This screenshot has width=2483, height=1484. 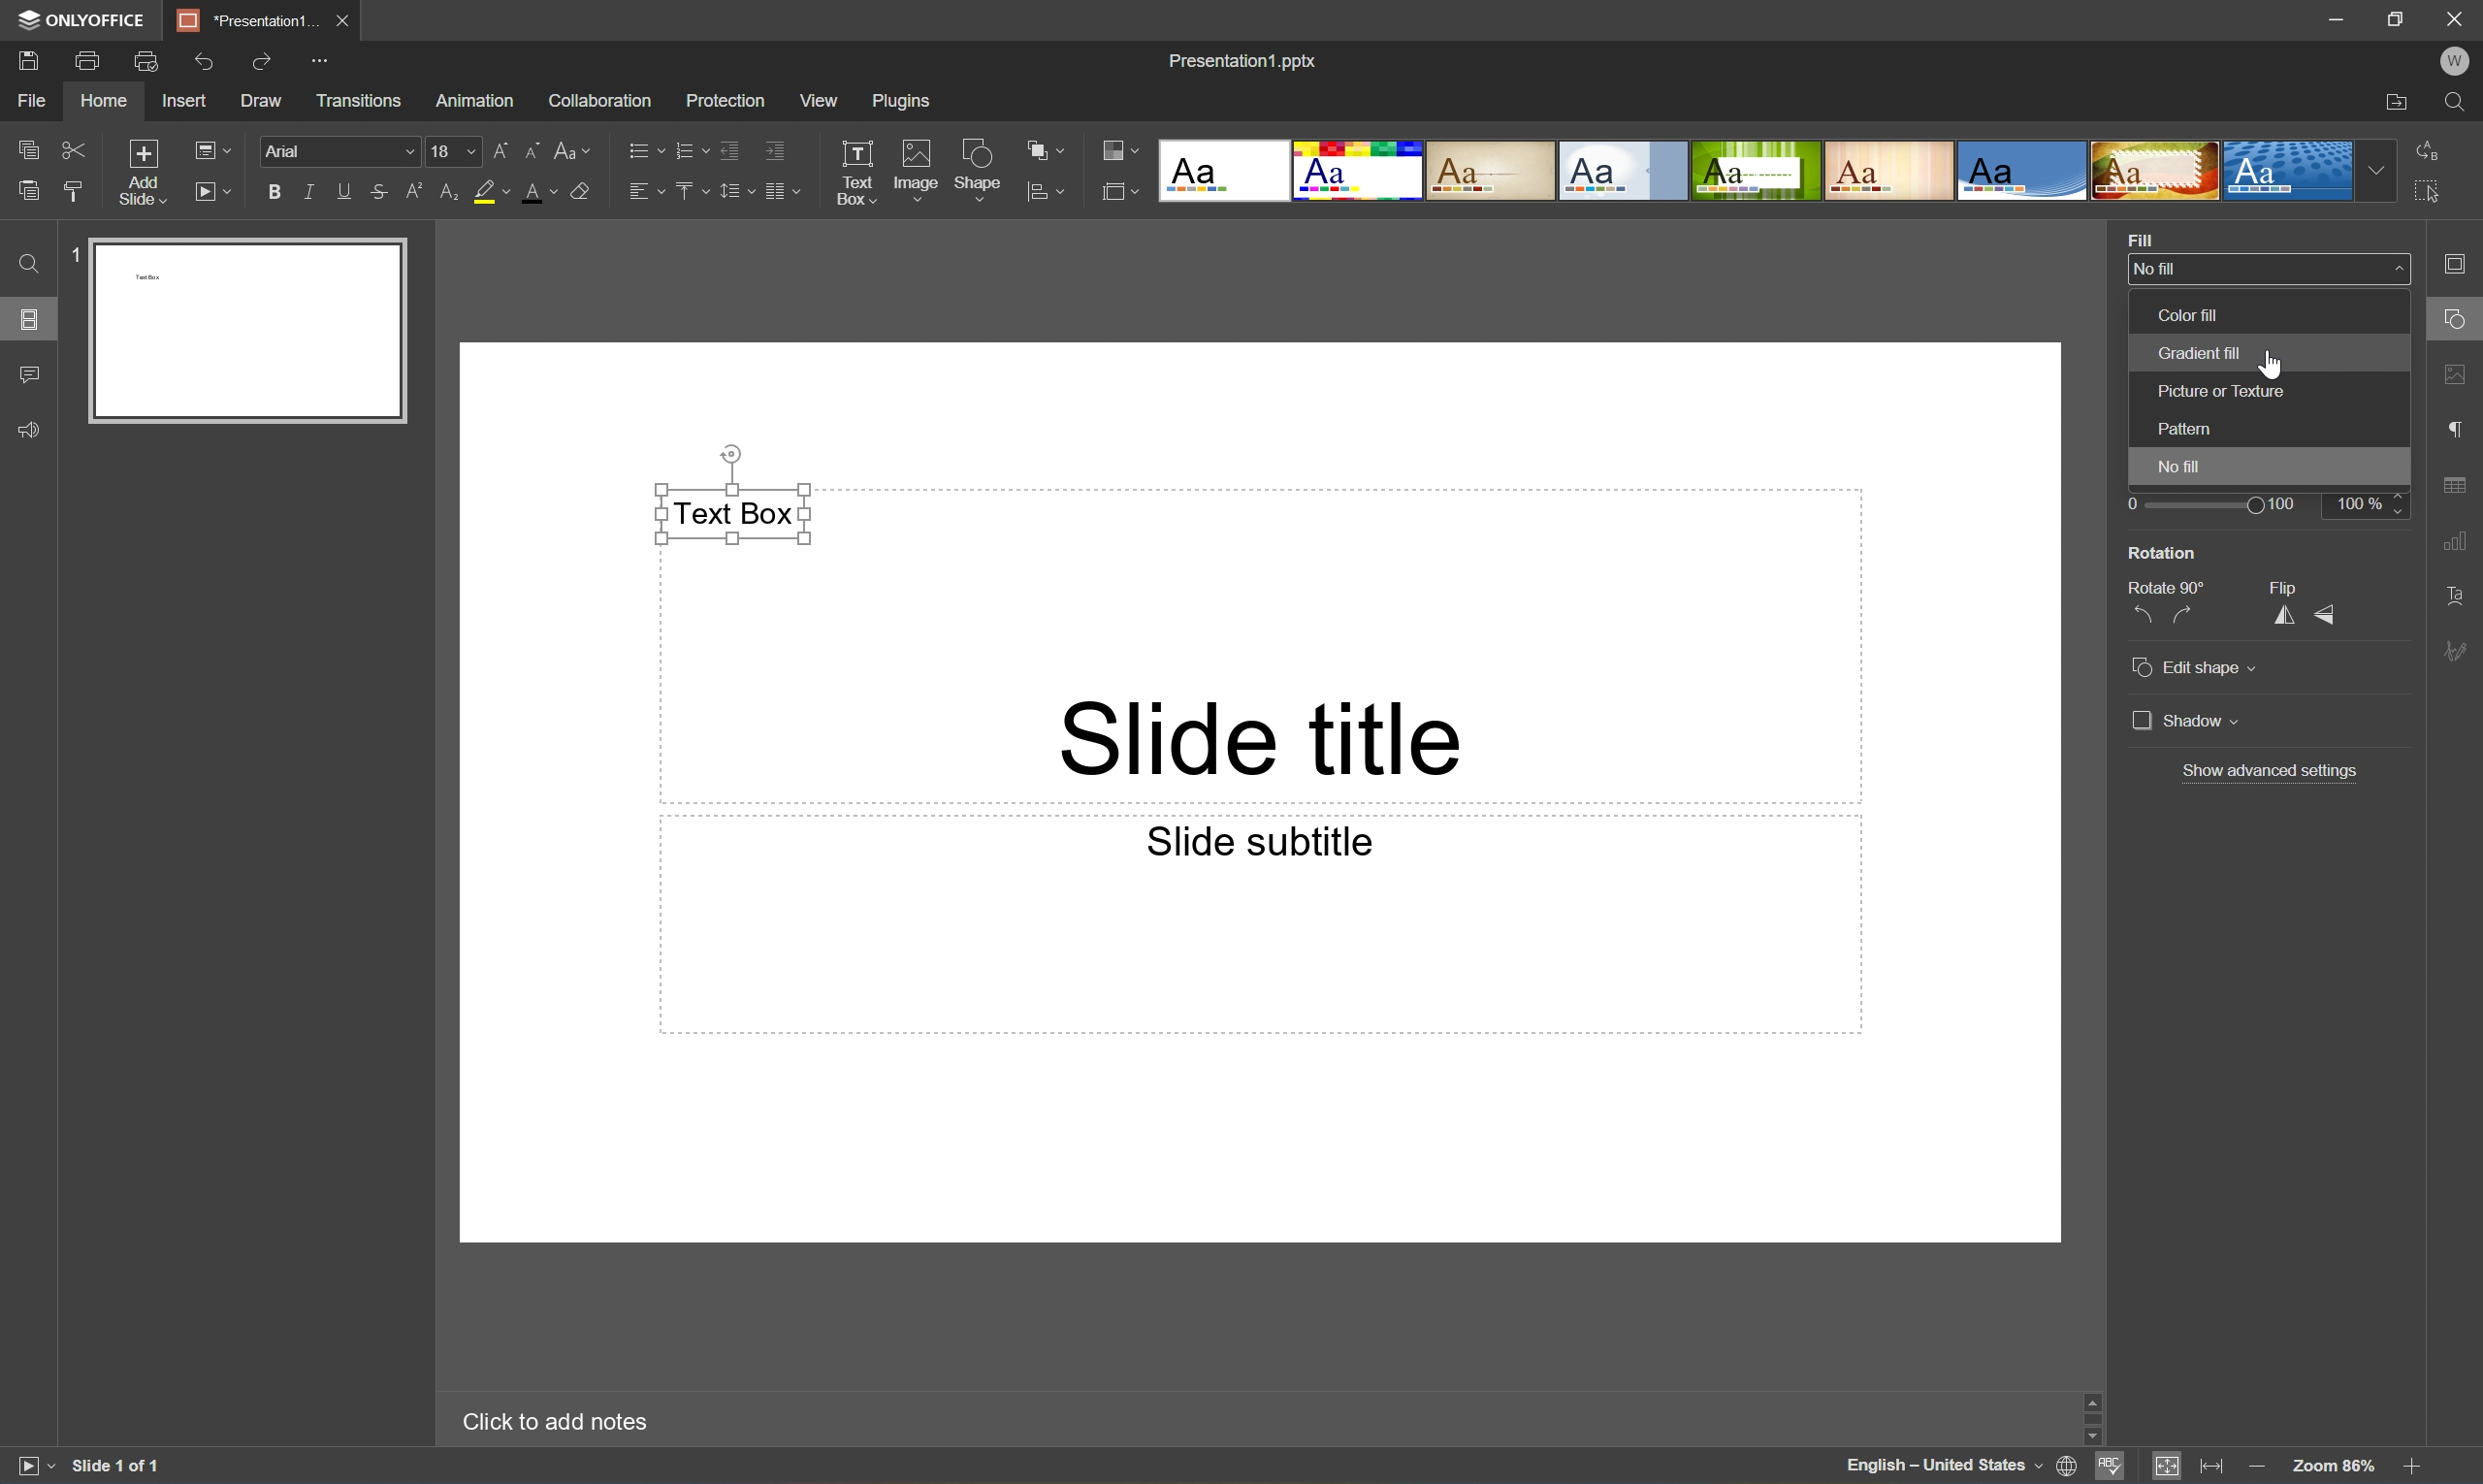 What do you see at coordinates (478, 100) in the screenshot?
I see `Animation` at bounding box center [478, 100].